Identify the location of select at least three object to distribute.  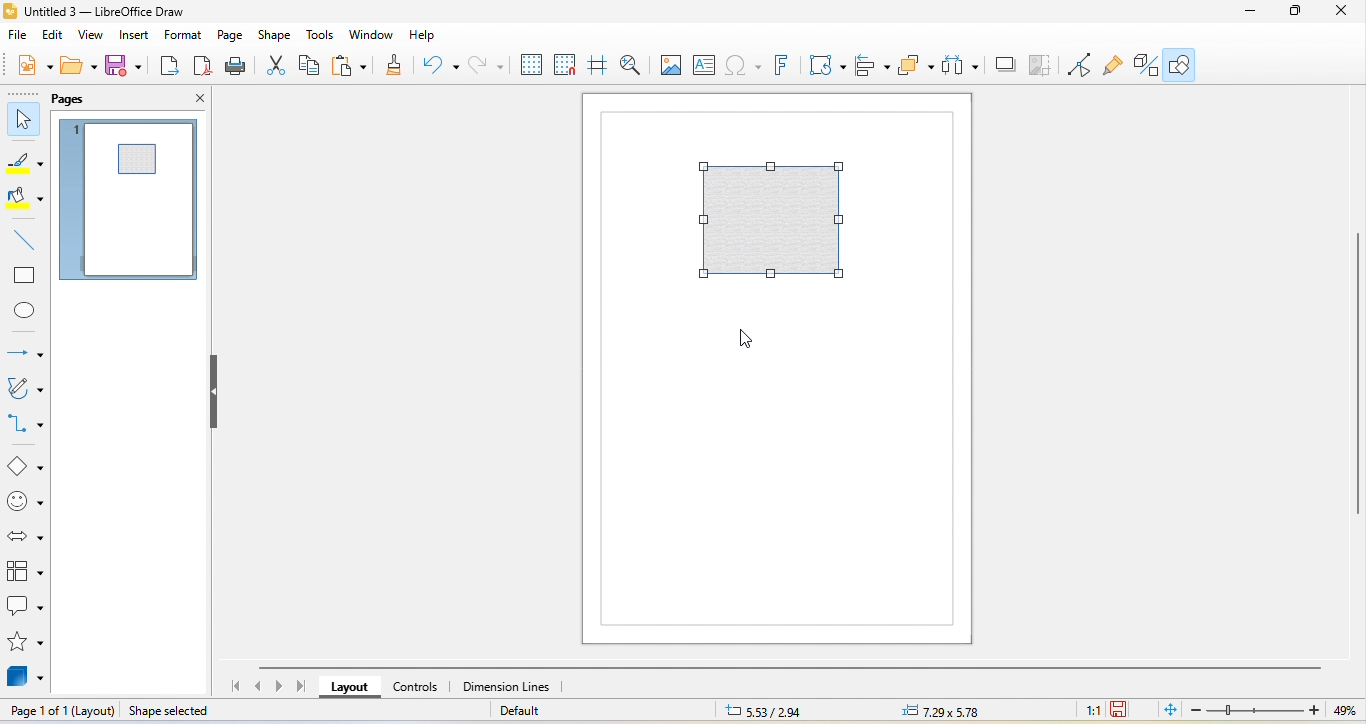
(960, 66).